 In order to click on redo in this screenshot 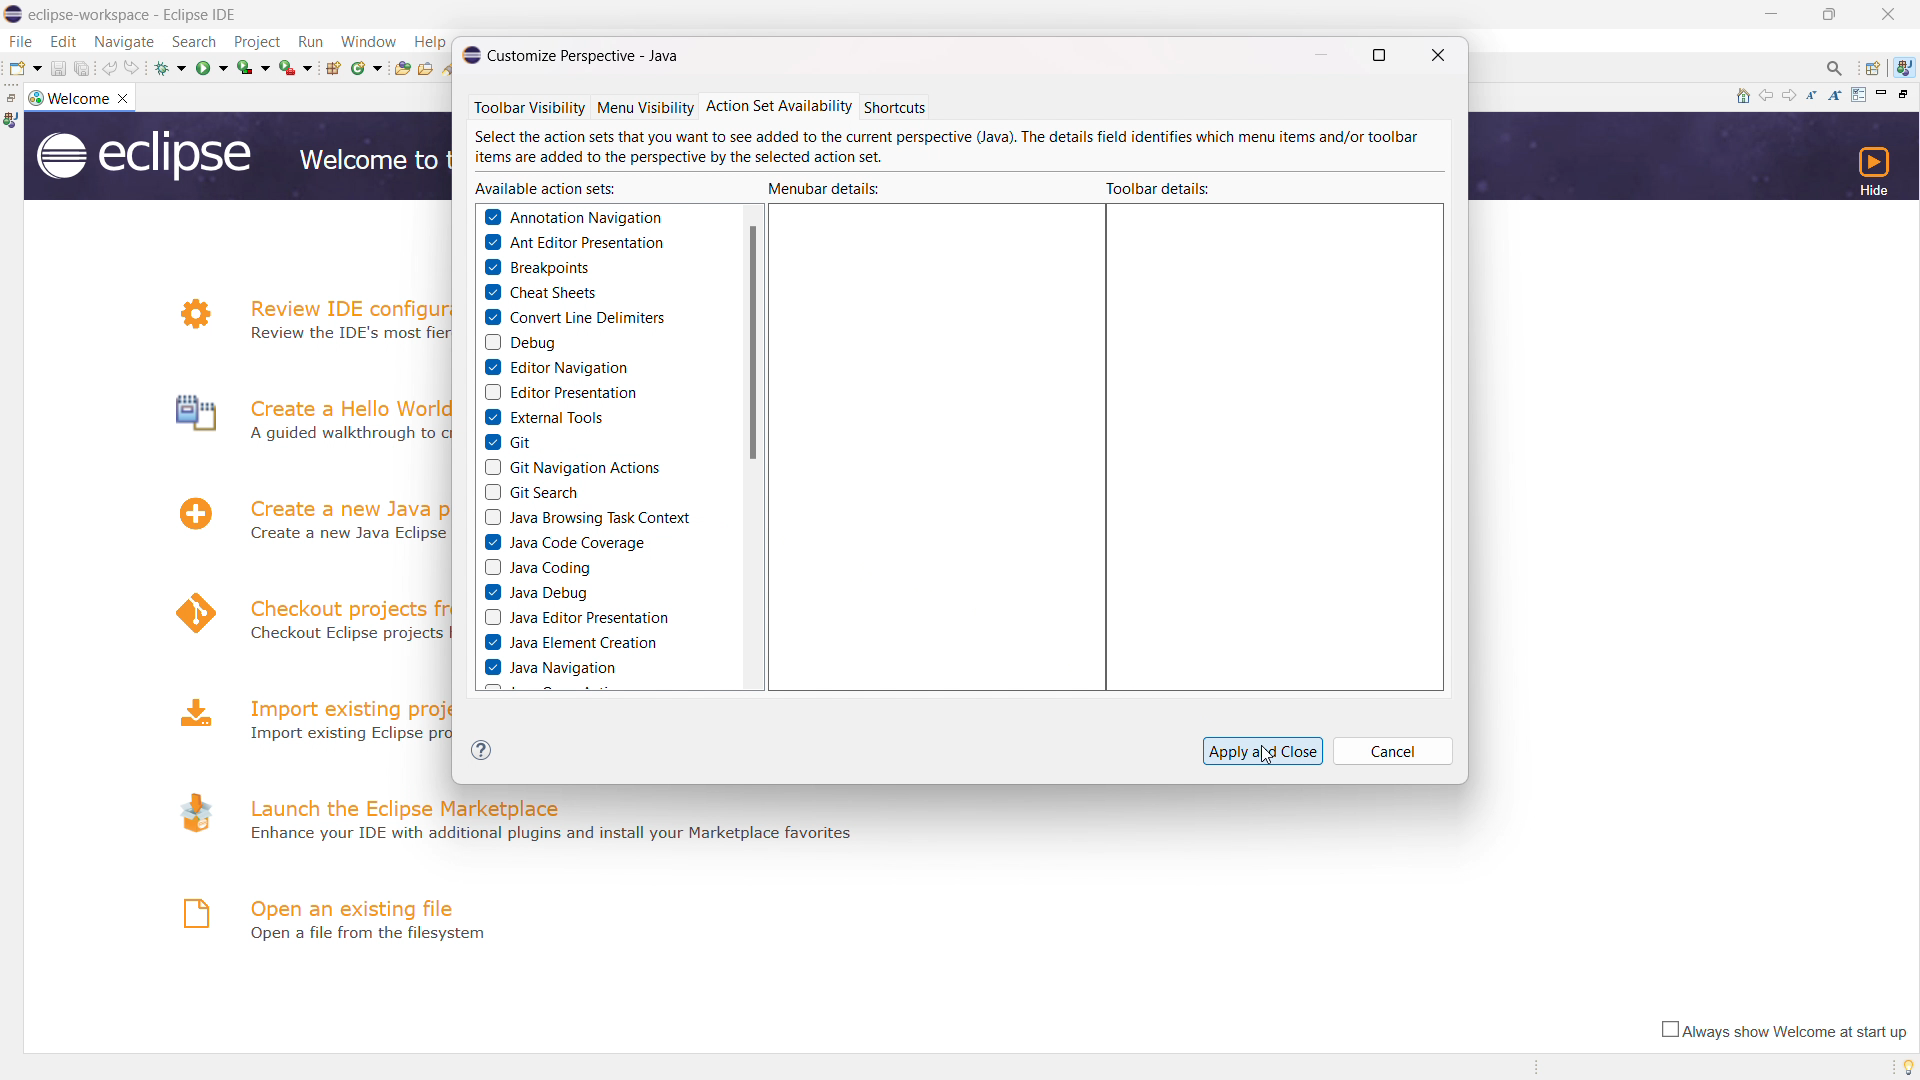, I will do `click(134, 68)`.